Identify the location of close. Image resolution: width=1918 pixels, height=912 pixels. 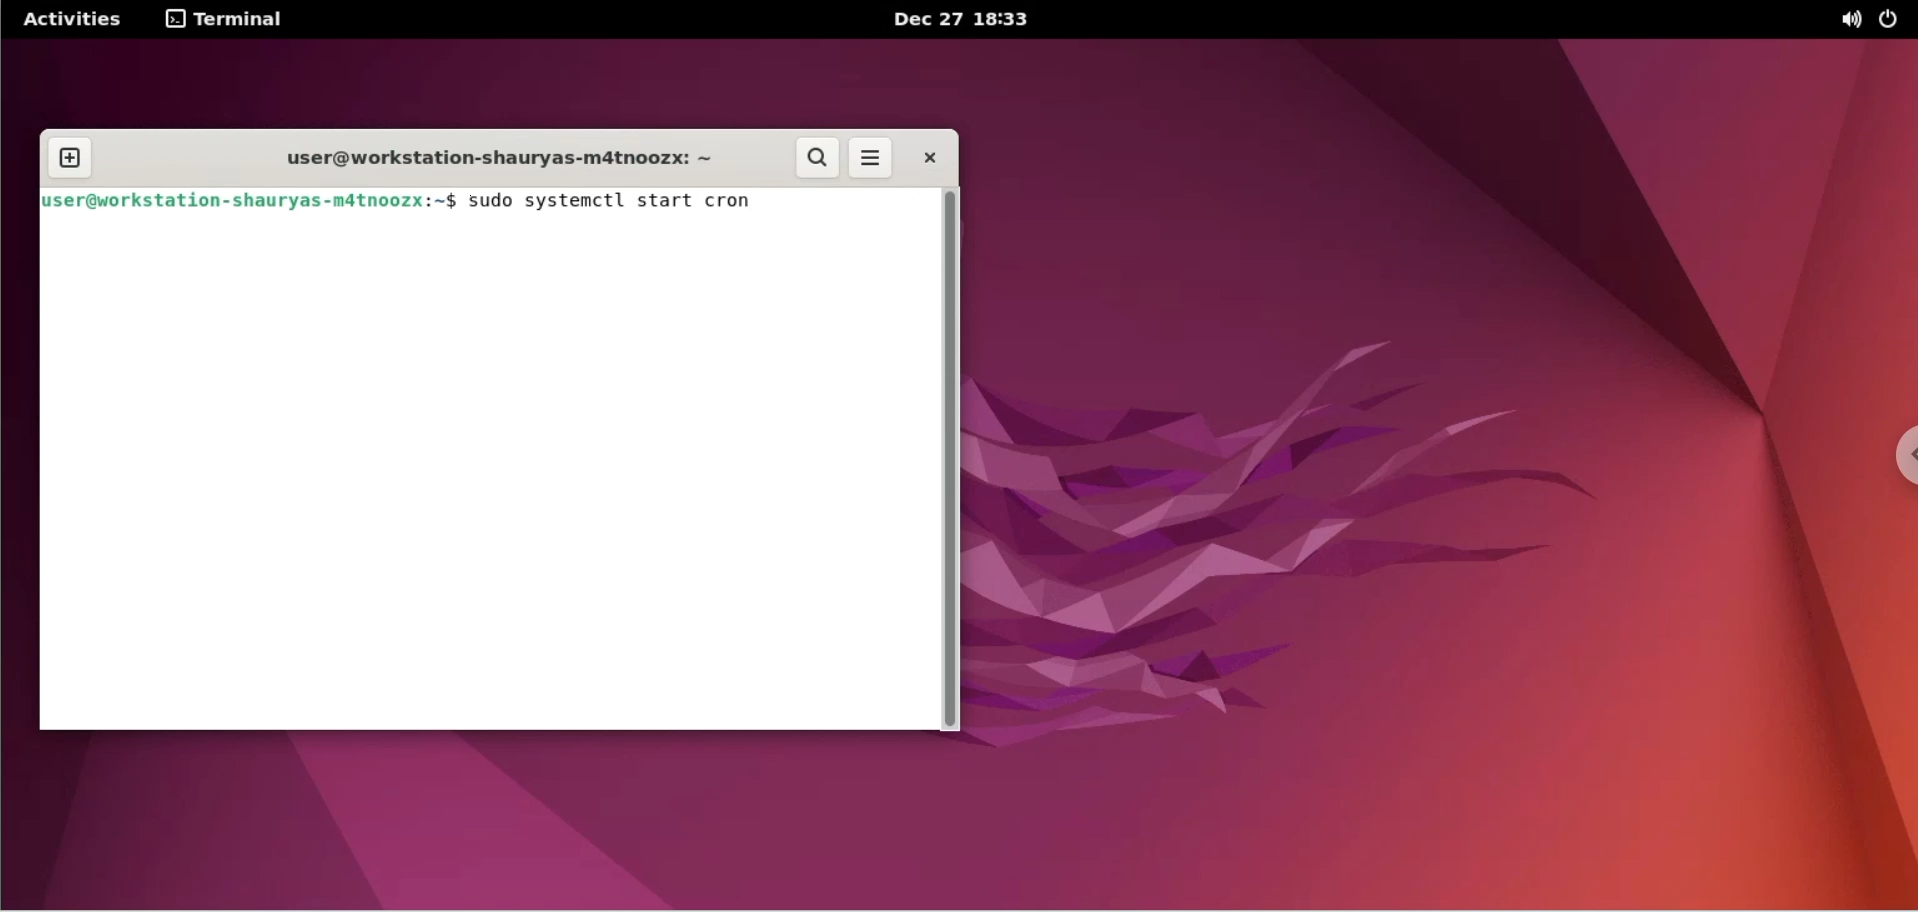
(927, 158).